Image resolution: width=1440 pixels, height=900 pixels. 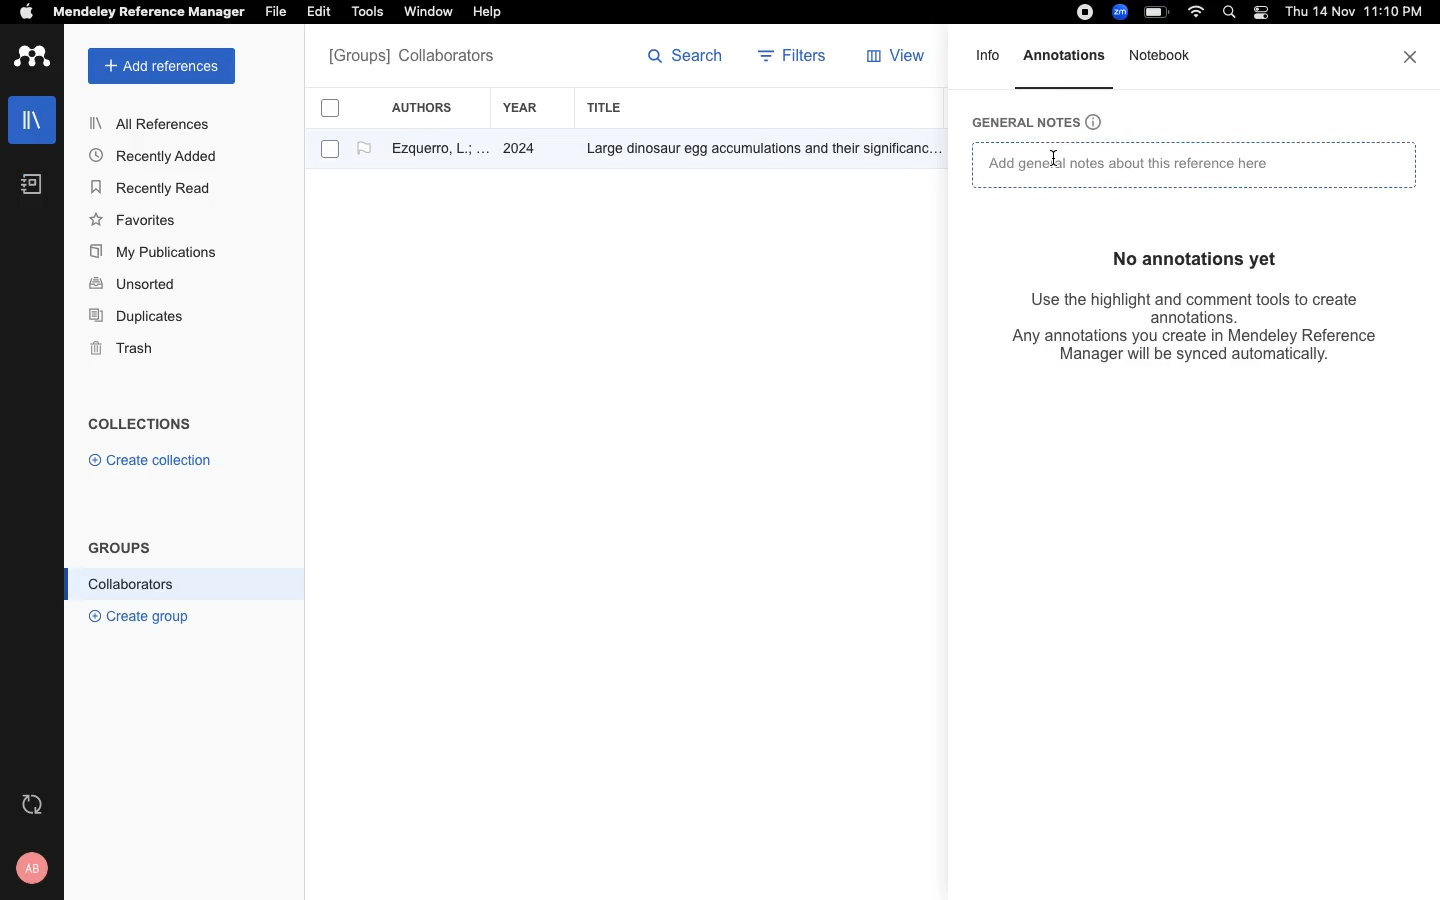 What do you see at coordinates (1132, 168) in the screenshot?
I see `‘Add geneal notes about this reference here` at bounding box center [1132, 168].